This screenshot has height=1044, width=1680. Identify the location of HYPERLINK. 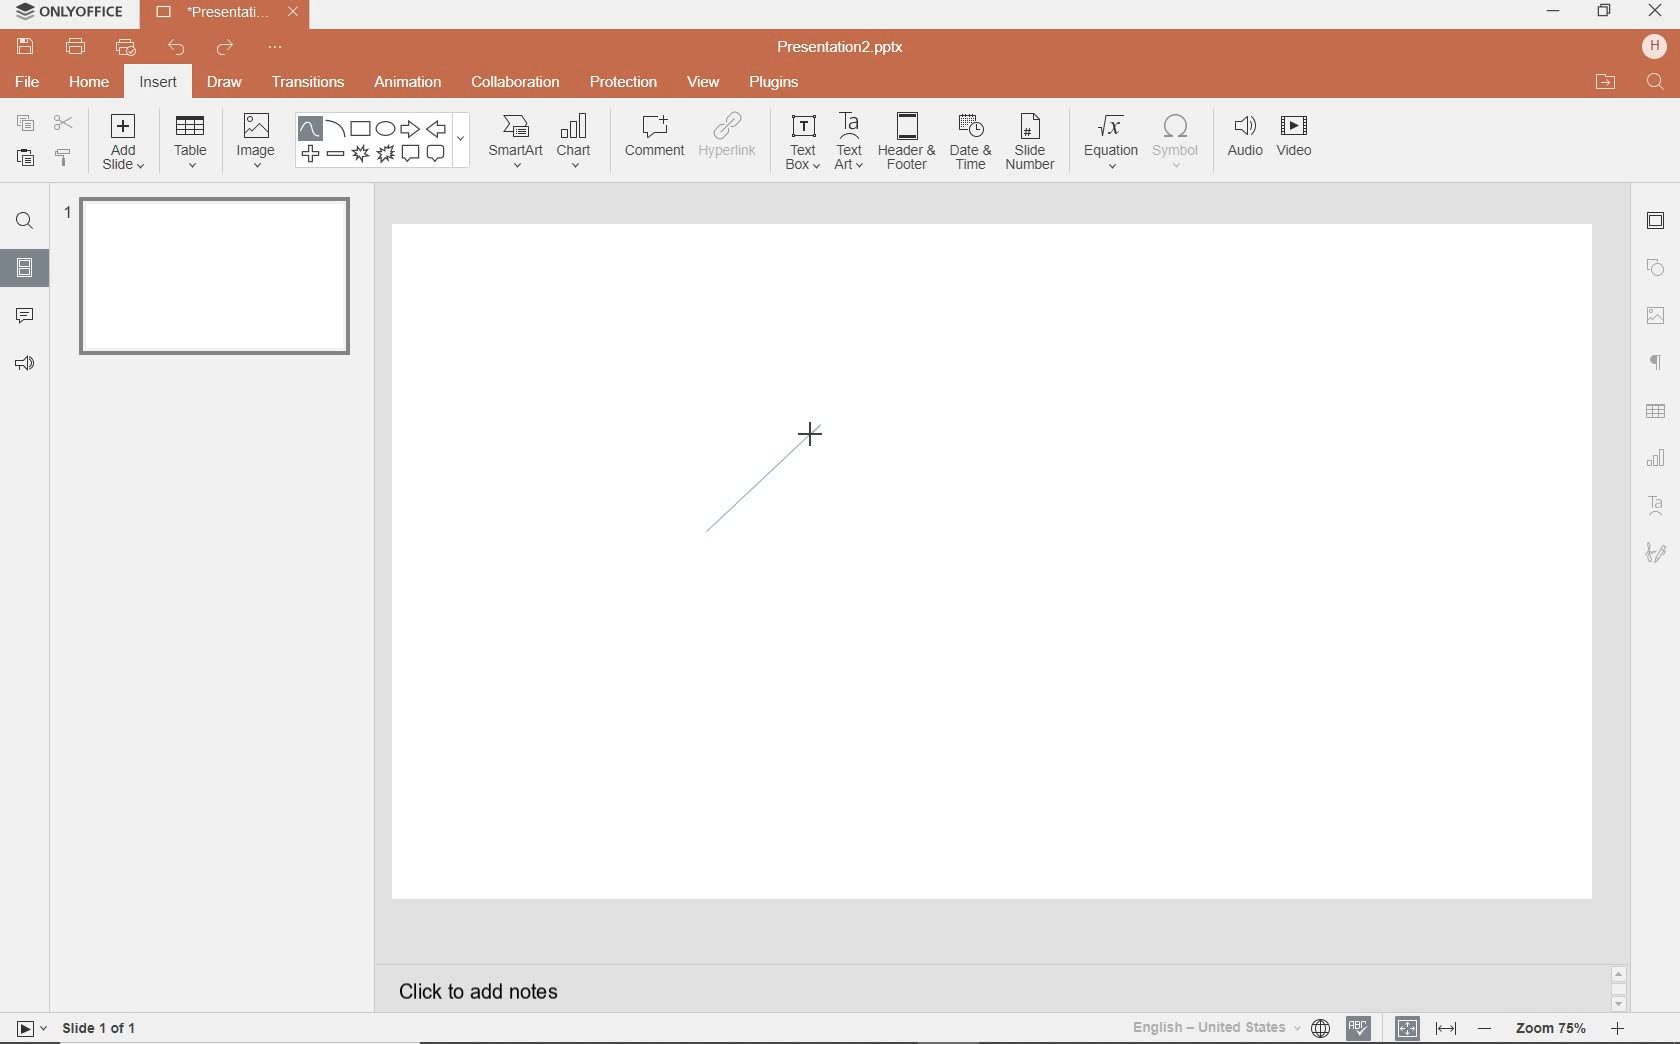
(731, 140).